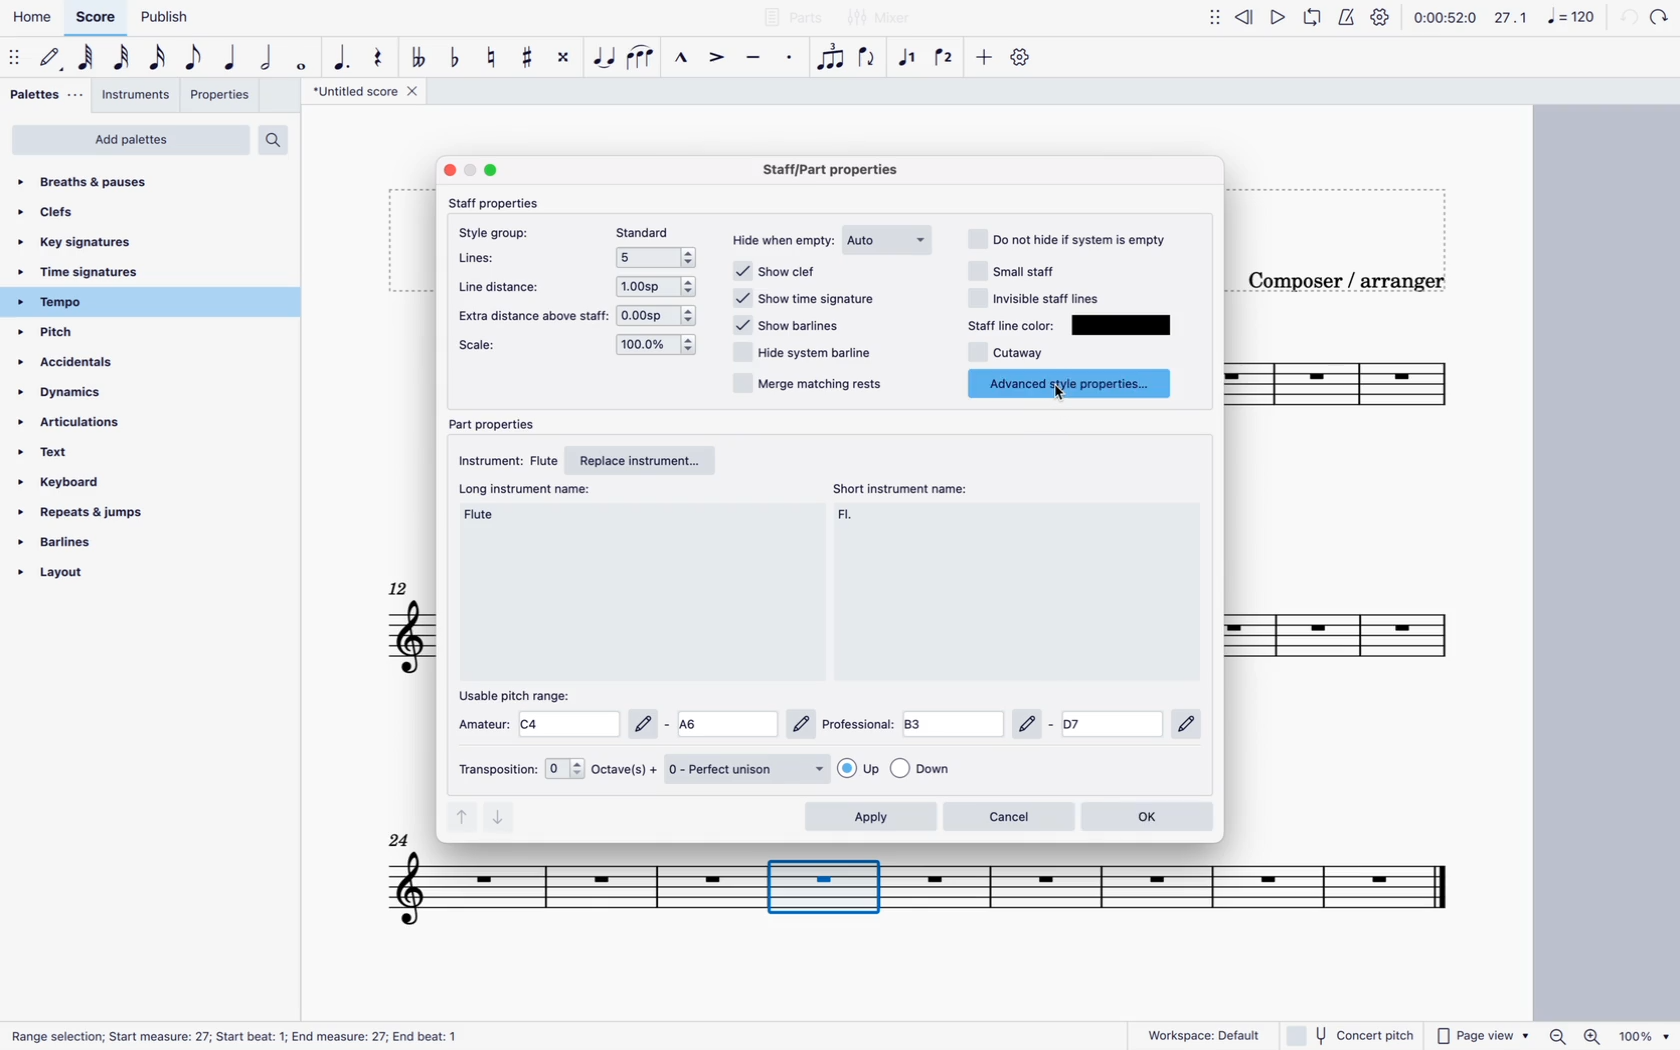  I want to click on scale, so click(1544, 18).